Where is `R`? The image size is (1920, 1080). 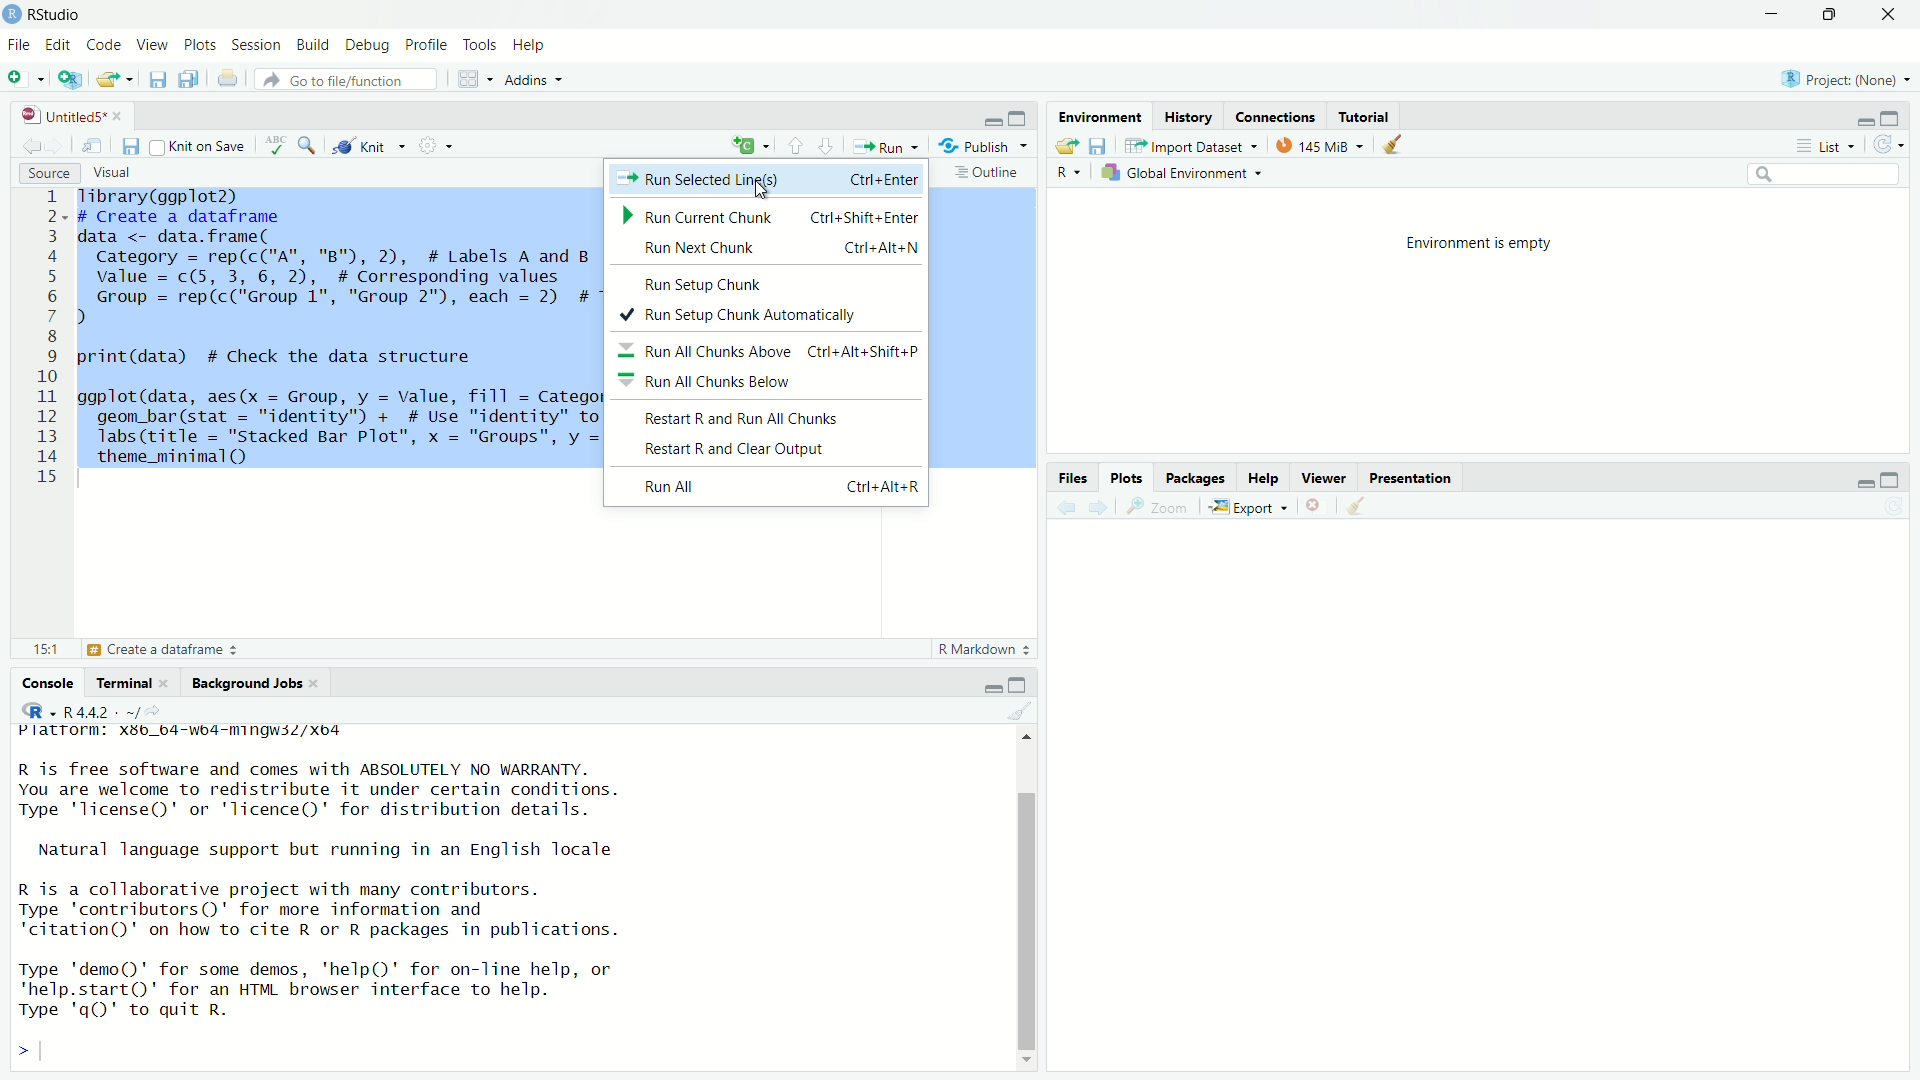
R is located at coordinates (38, 710).